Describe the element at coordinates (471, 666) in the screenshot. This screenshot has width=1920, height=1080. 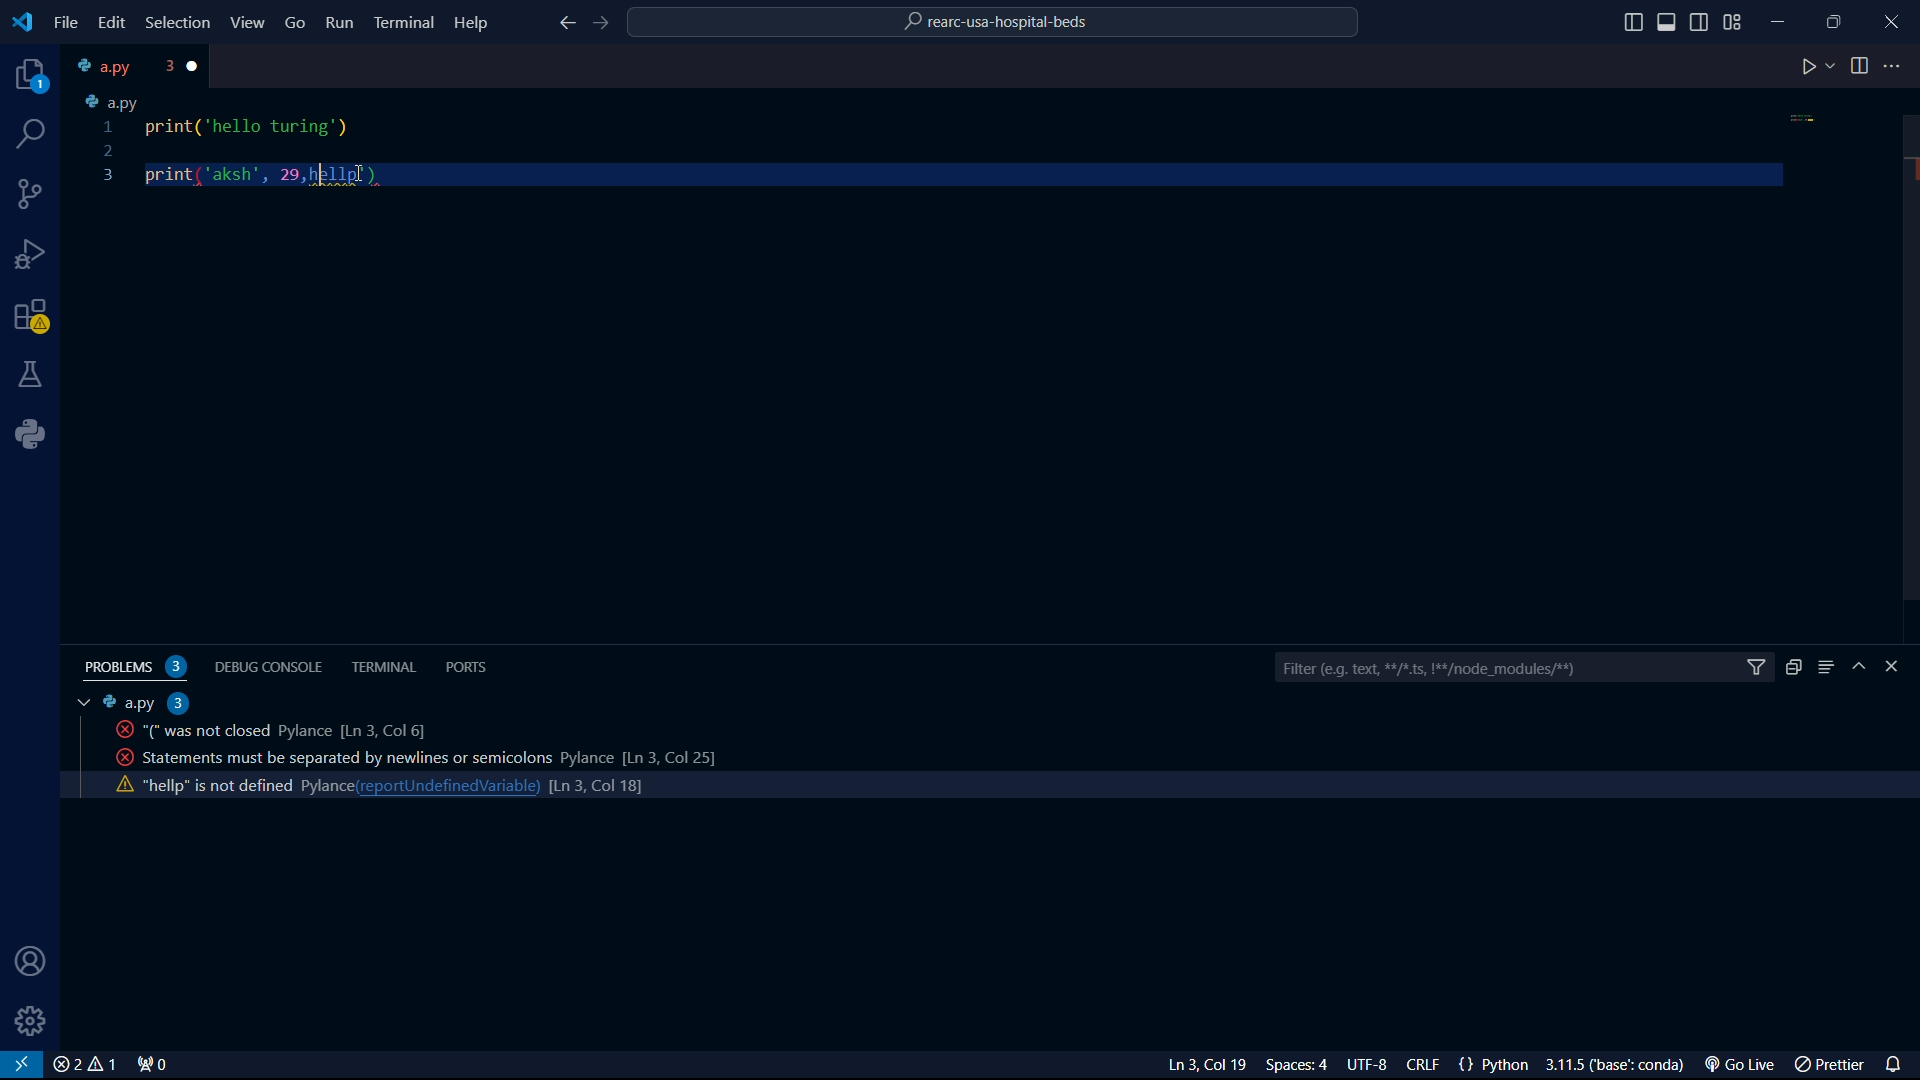
I see `ports` at that location.